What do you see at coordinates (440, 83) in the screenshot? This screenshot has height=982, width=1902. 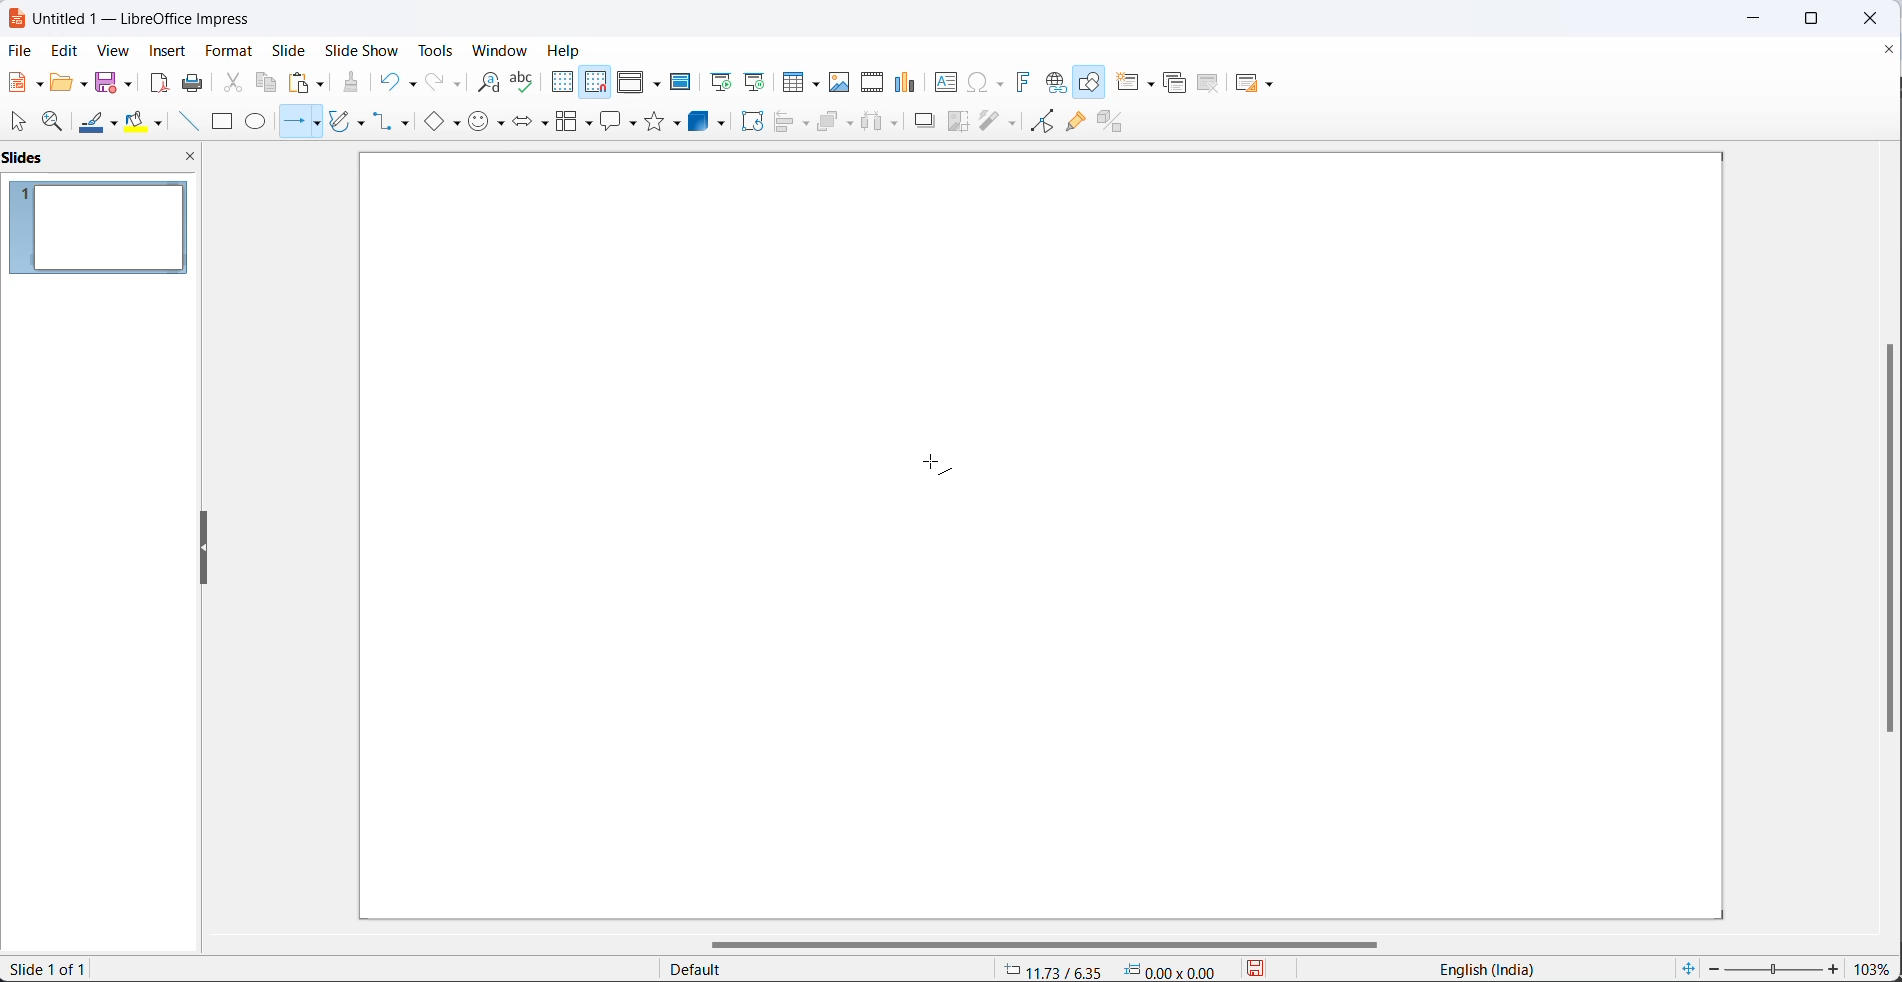 I see `redo` at bounding box center [440, 83].